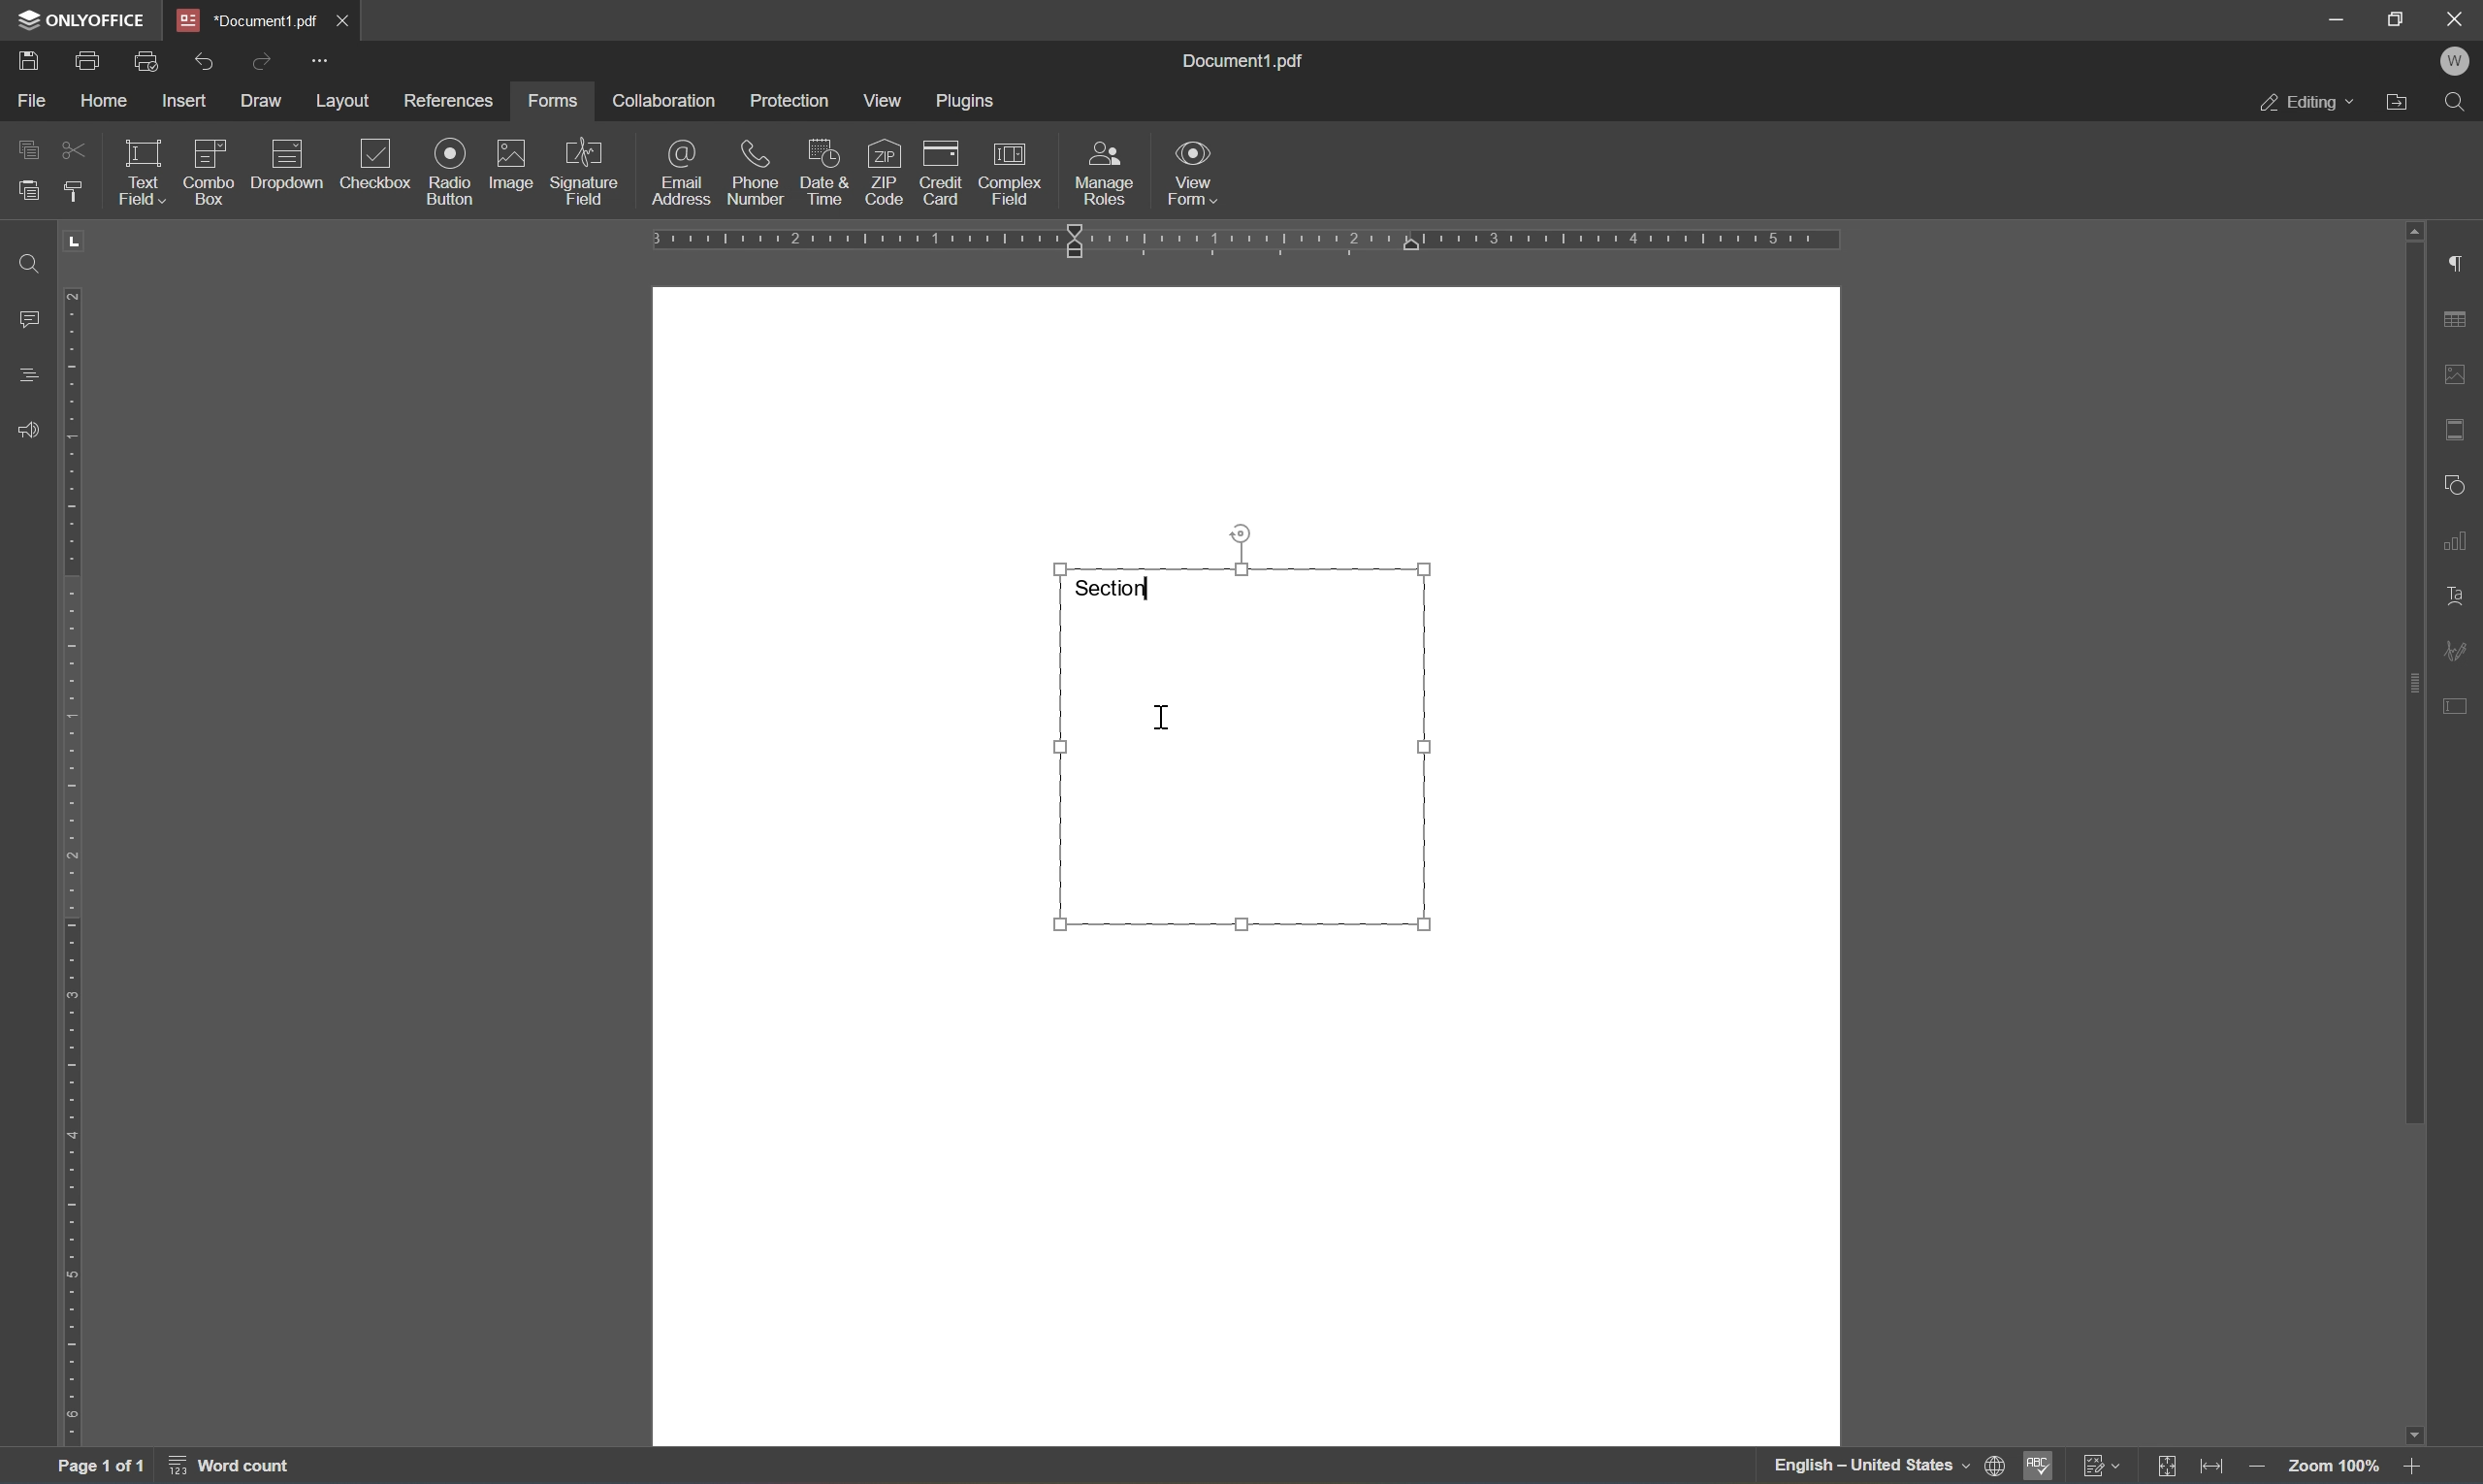 The image size is (2483, 1484). Describe the element at coordinates (2461, 651) in the screenshot. I see `signature settings` at that location.